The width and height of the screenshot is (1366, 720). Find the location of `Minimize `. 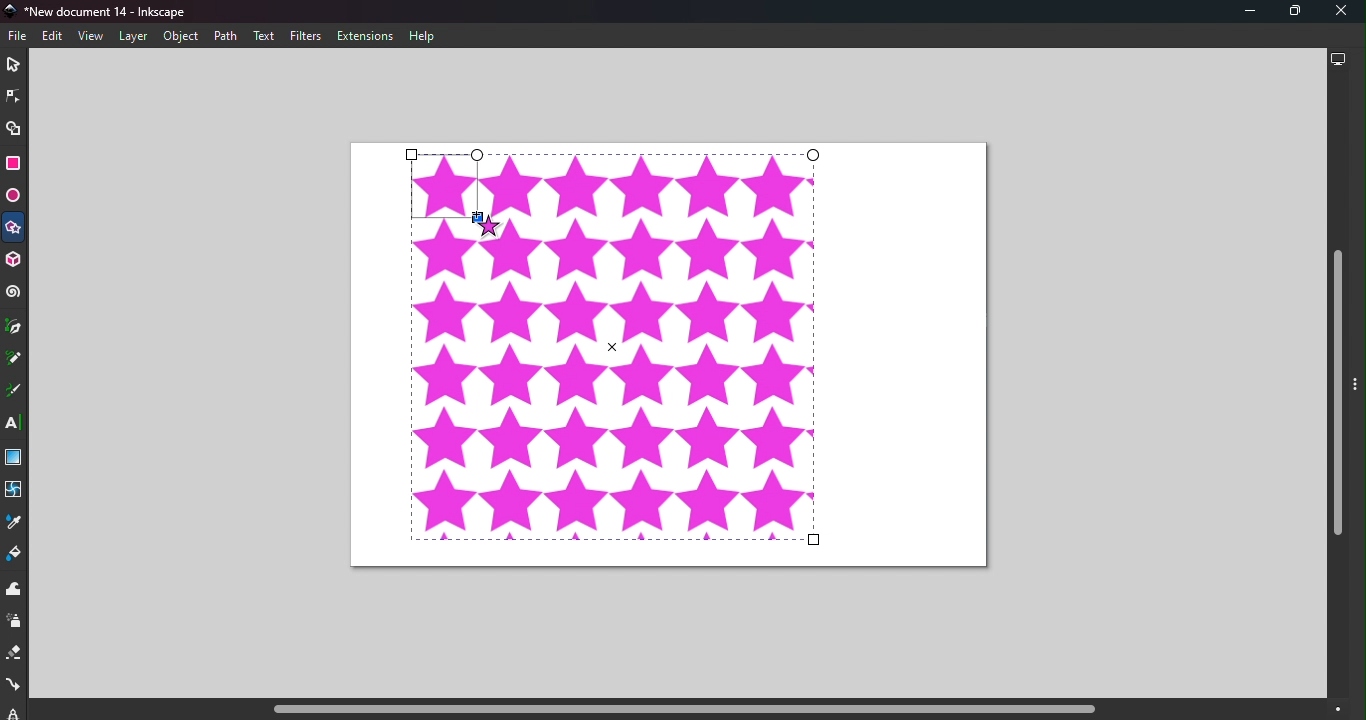

Minimize  is located at coordinates (1241, 12).